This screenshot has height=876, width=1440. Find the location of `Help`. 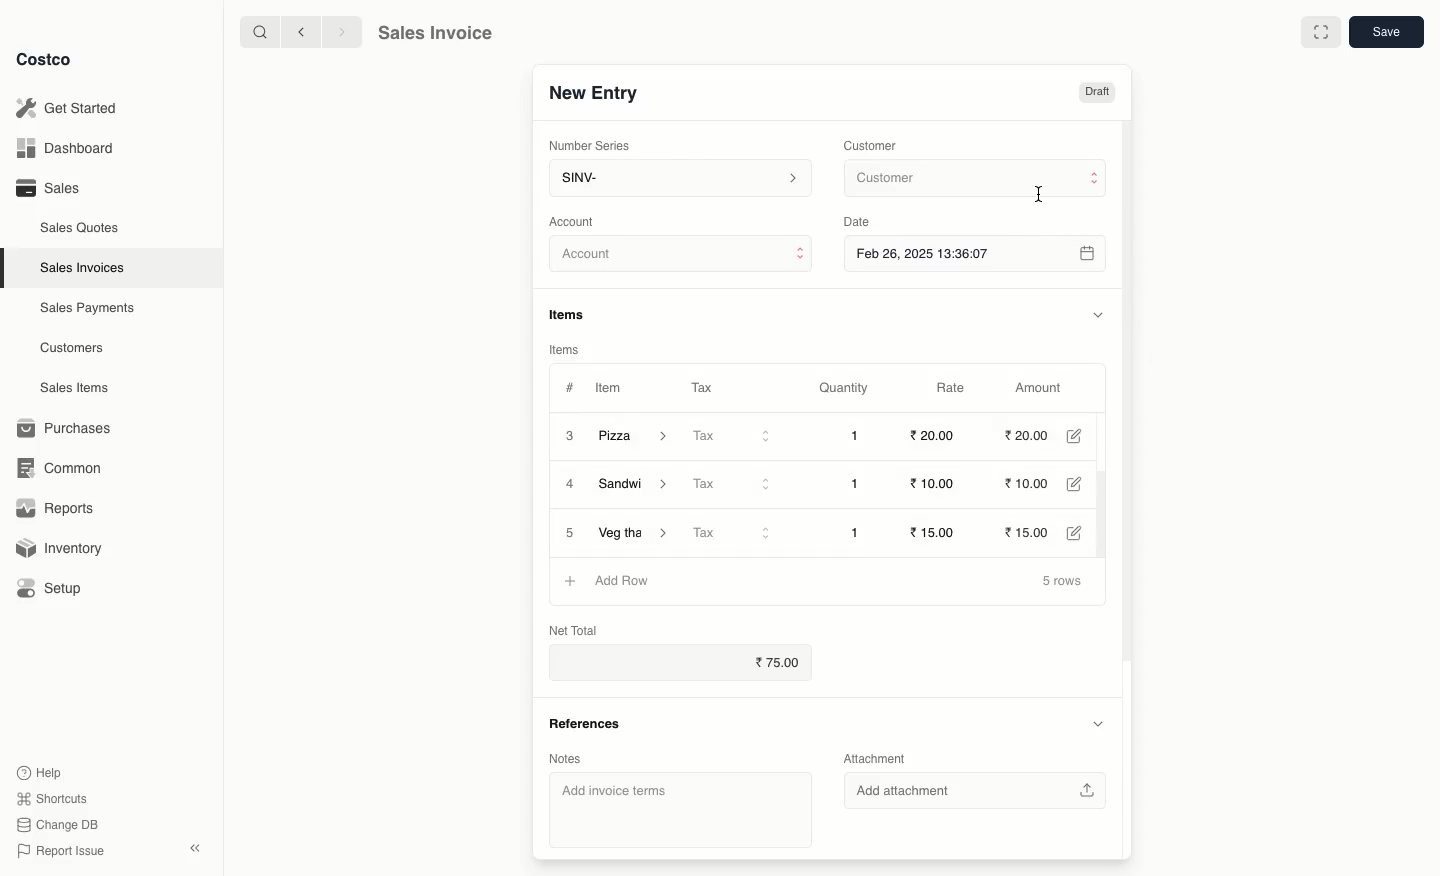

Help is located at coordinates (41, 771).